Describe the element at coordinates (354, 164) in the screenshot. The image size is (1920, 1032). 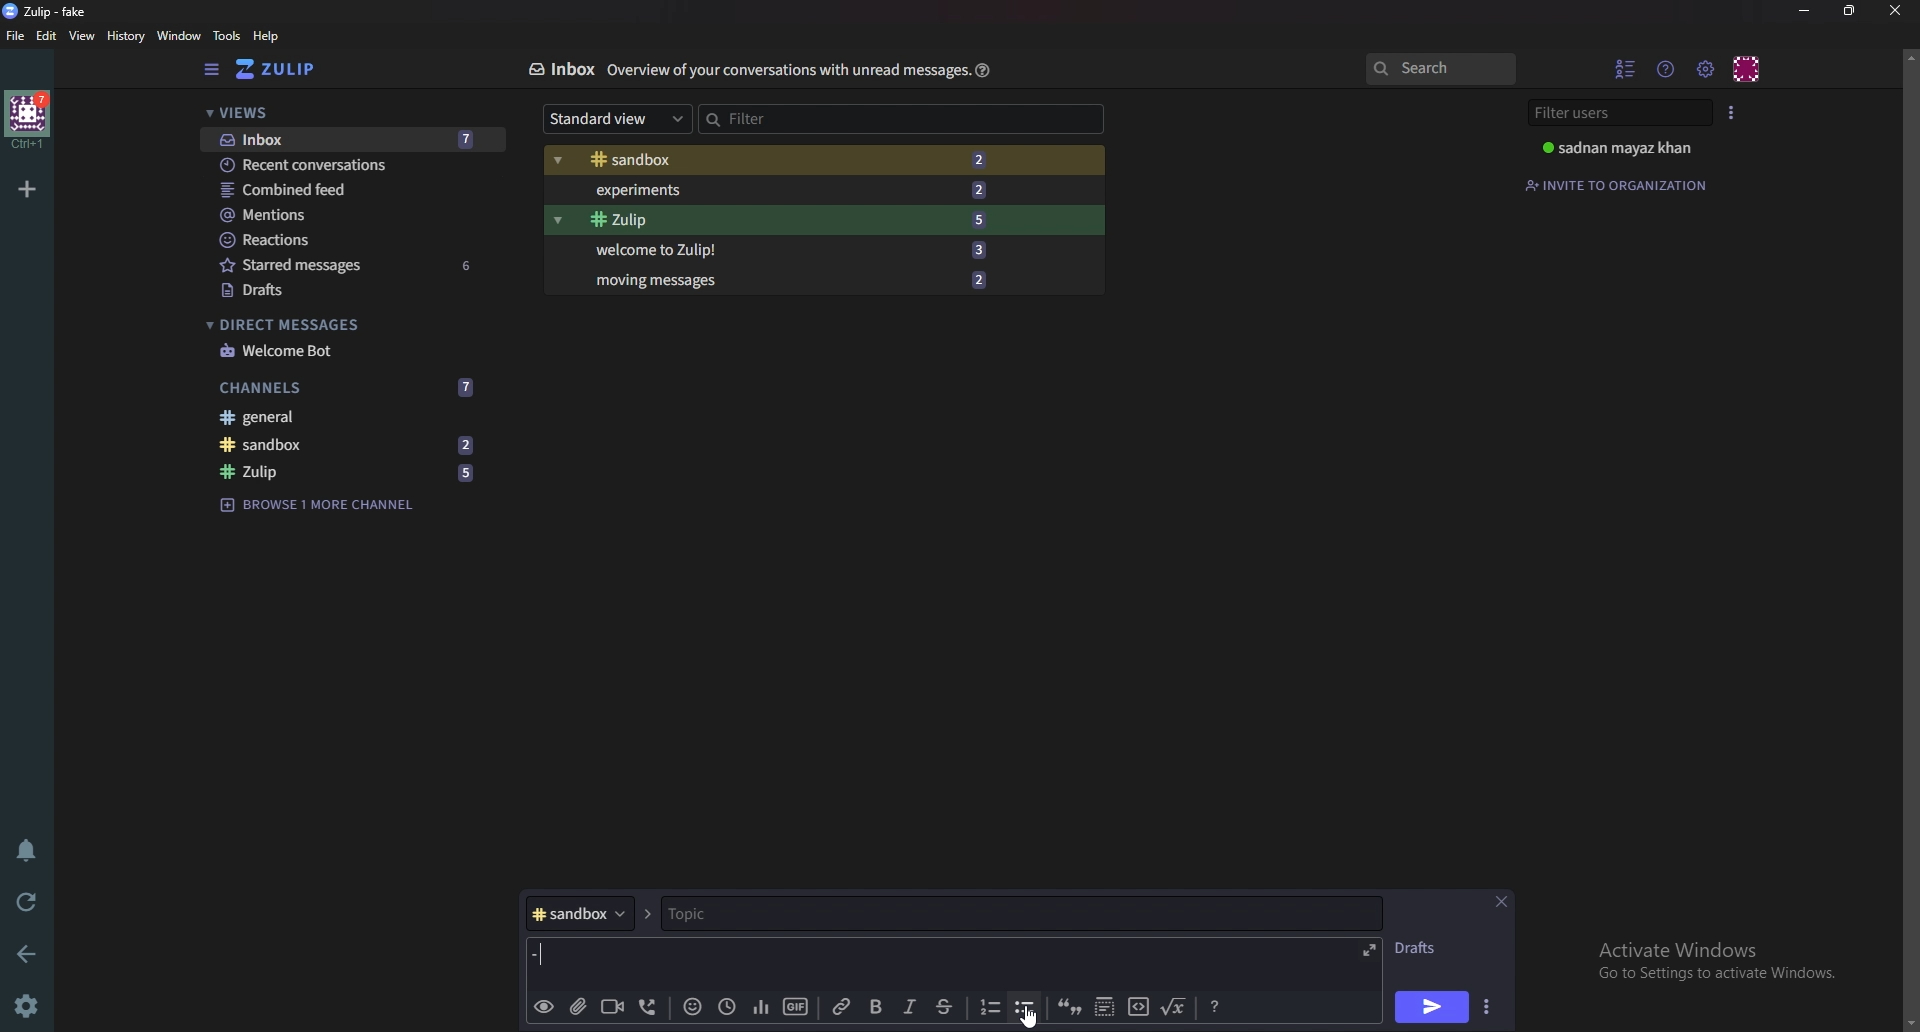
I see `Recent conversations` at that location.